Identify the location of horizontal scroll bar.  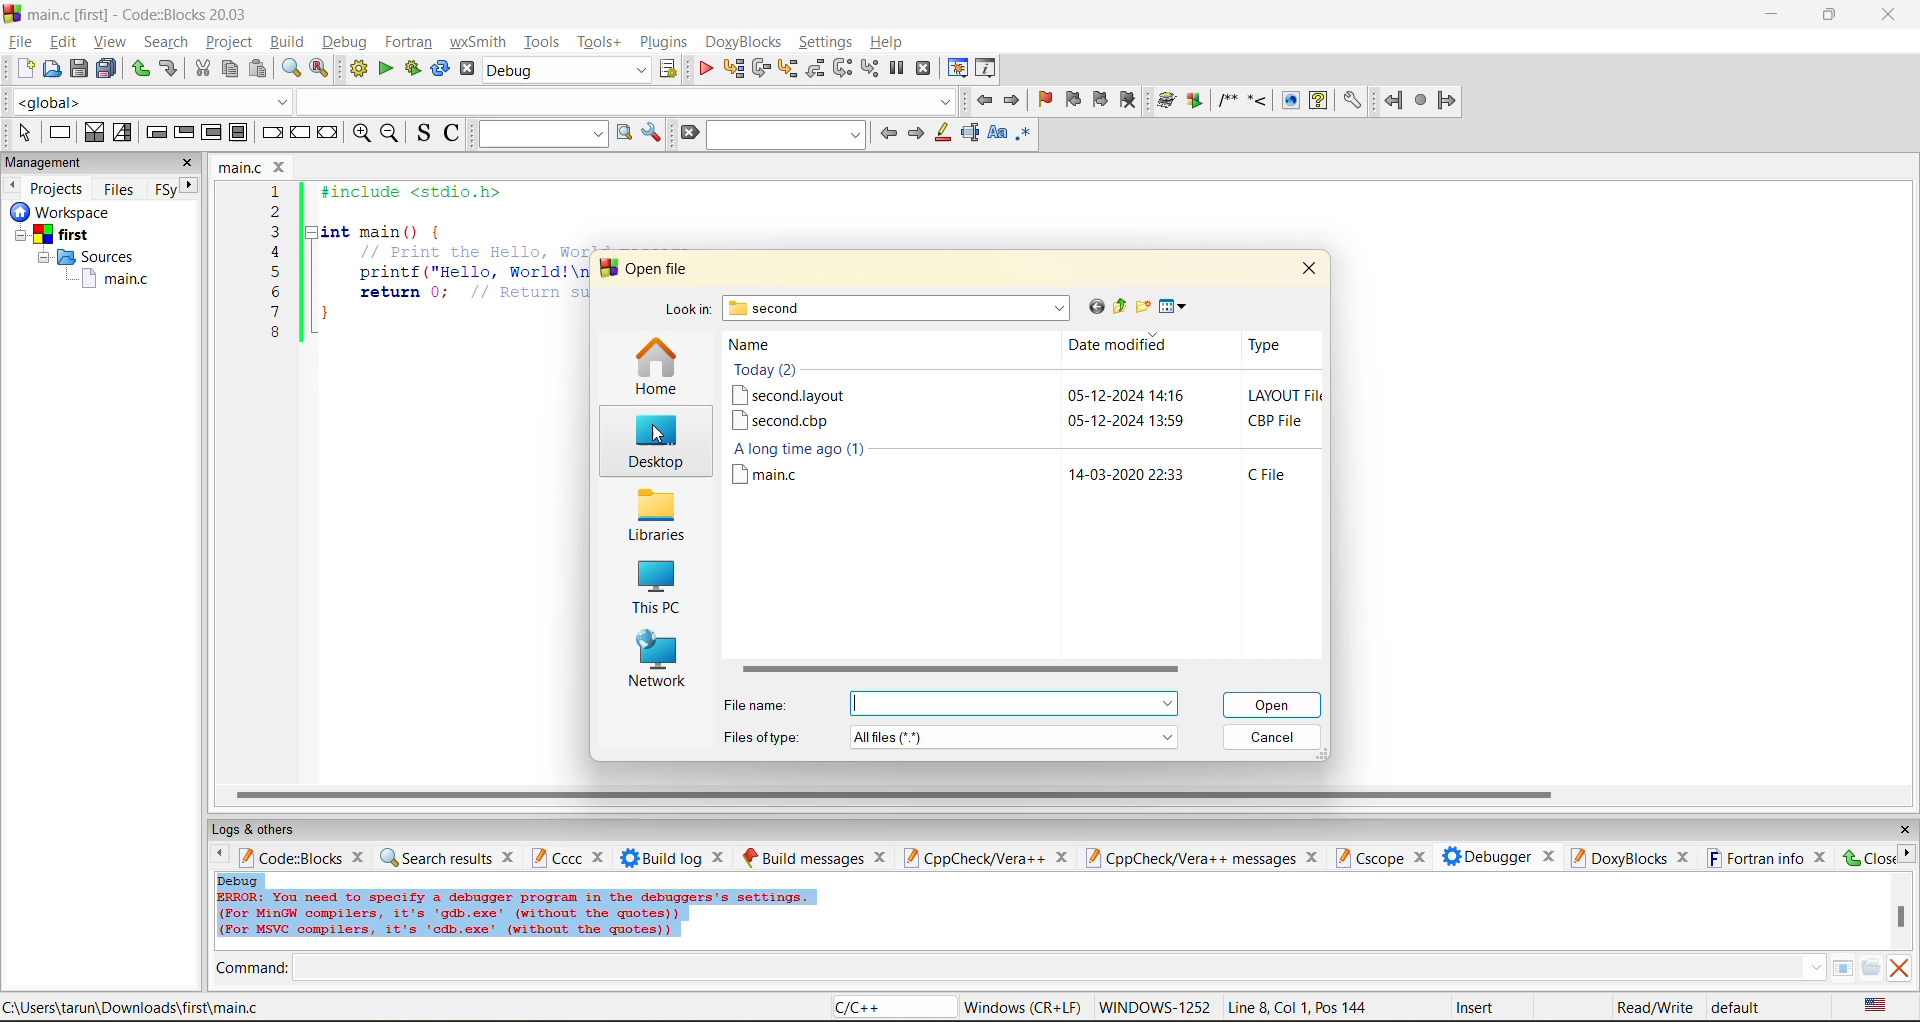
(958, 671).